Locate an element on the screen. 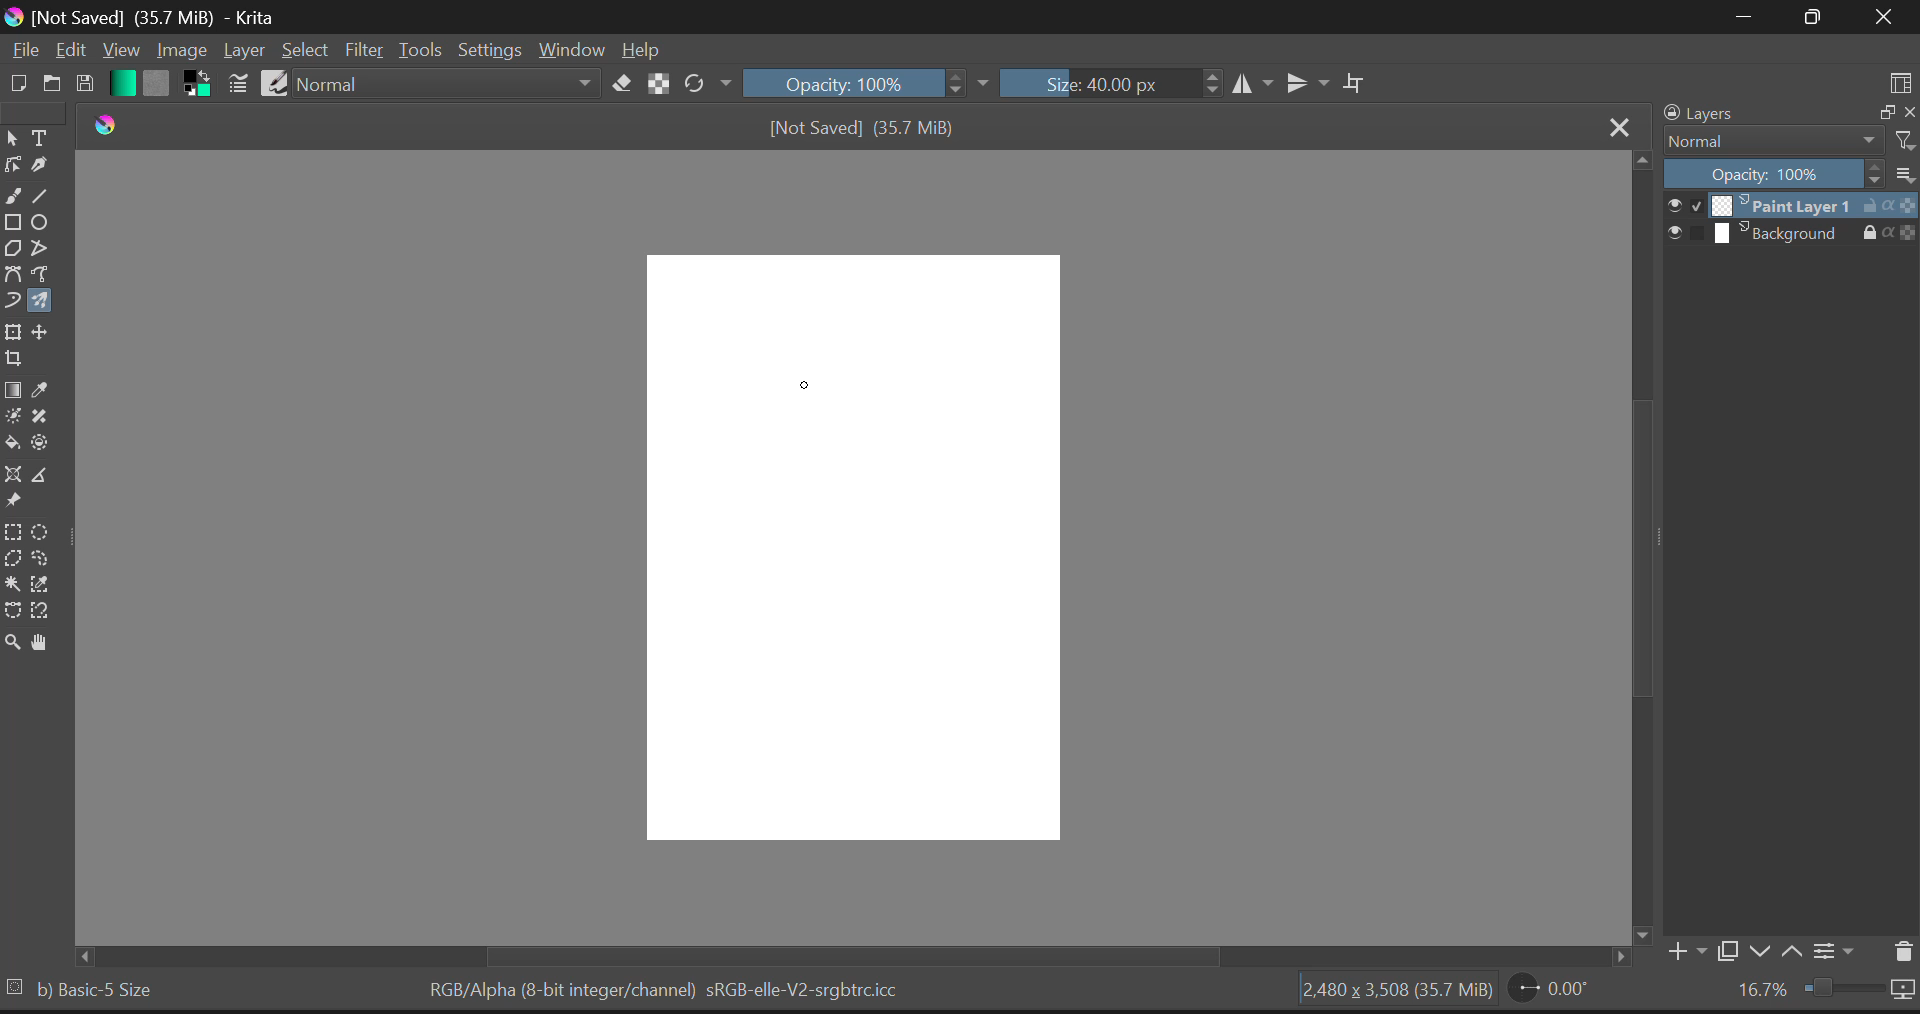 Image resolution: width=1920 pixels, height=1014 pixels. Tools is located at coordinates (421, 51).